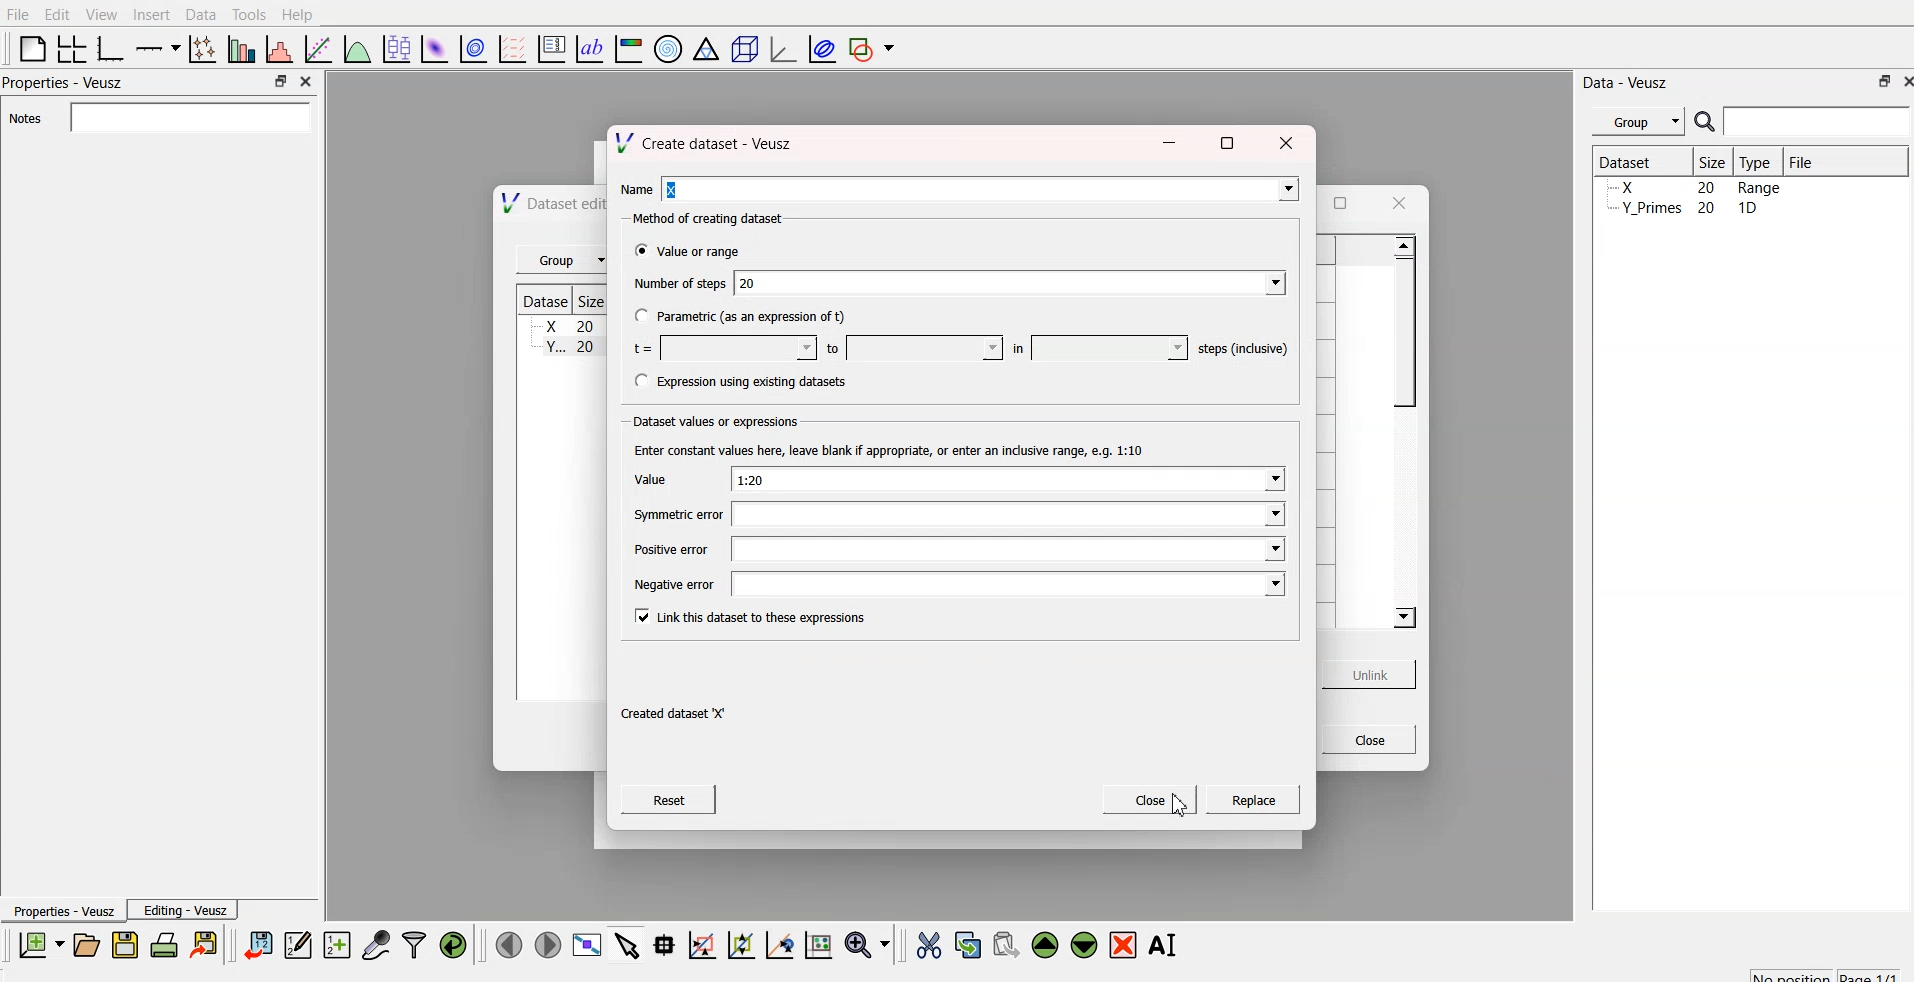  What do you see at coordinates (513, 48) in the screenshot?
I see `plot a vector field` at bounding box center [513, 48].